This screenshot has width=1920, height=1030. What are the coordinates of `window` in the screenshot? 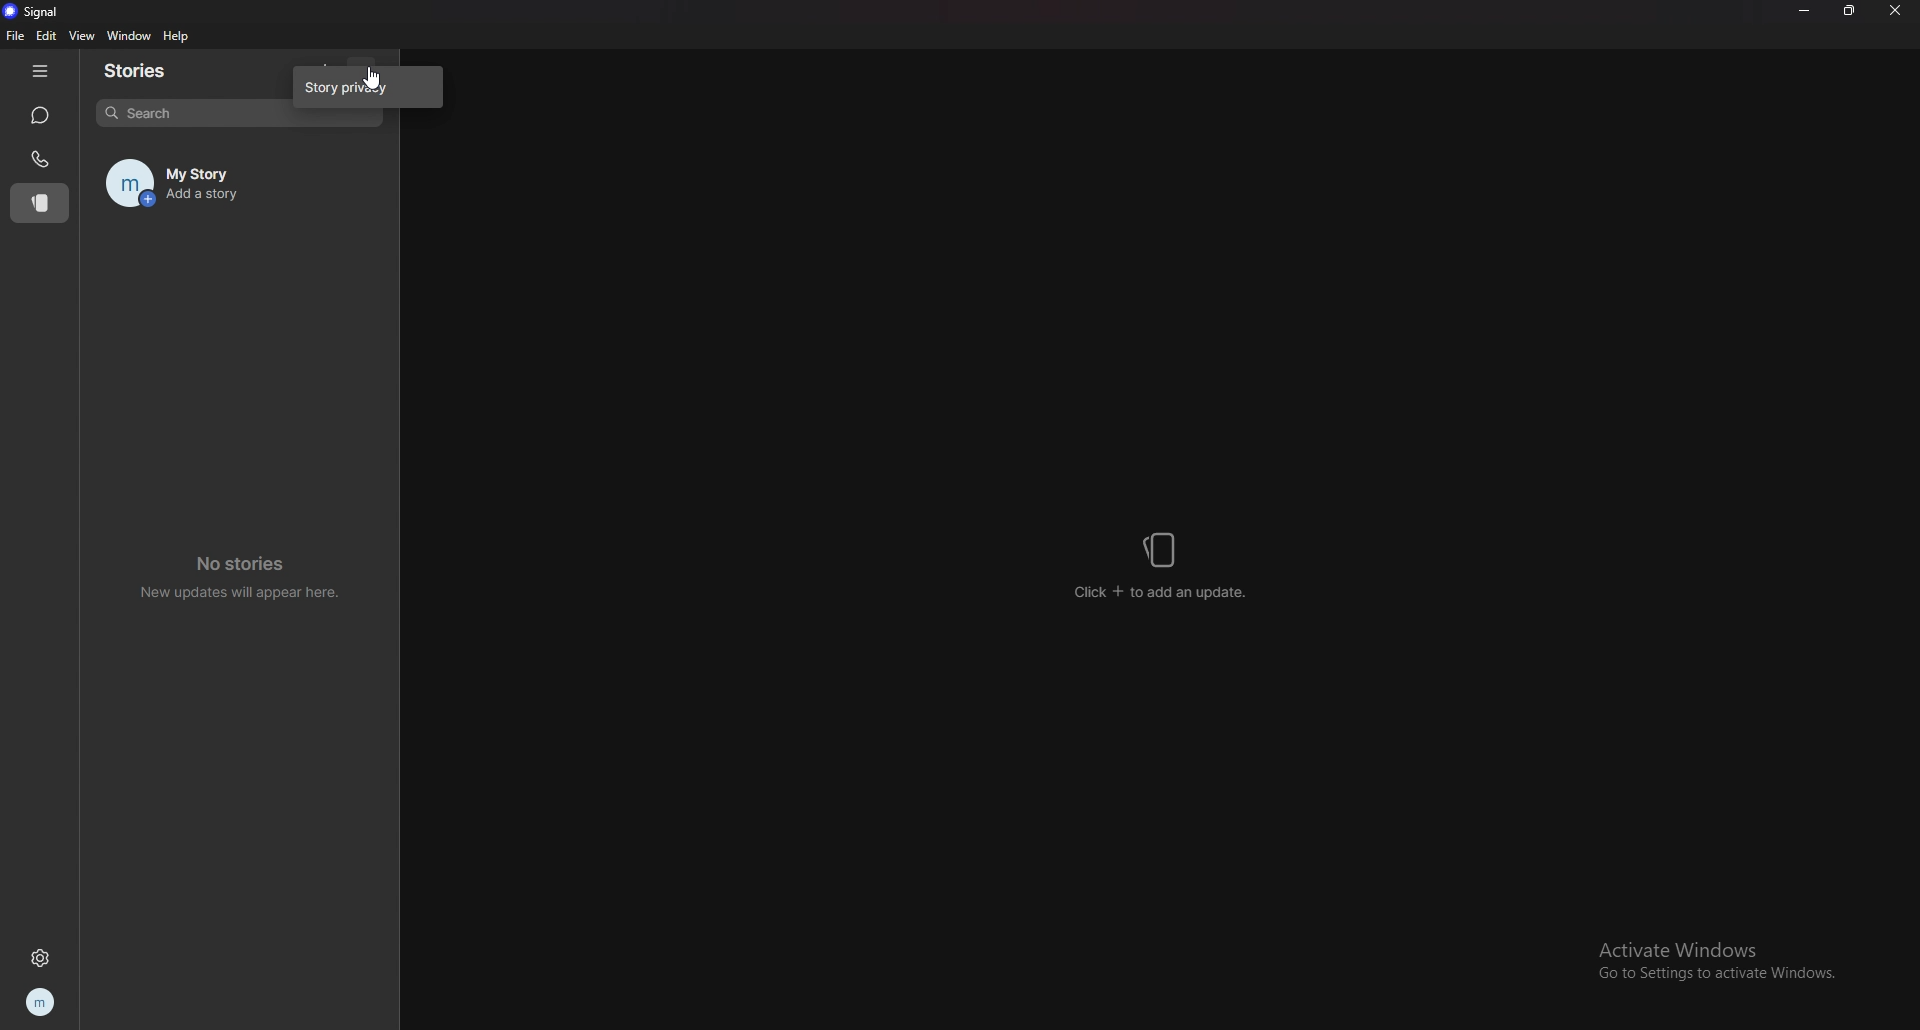 It's located at (127, 35).